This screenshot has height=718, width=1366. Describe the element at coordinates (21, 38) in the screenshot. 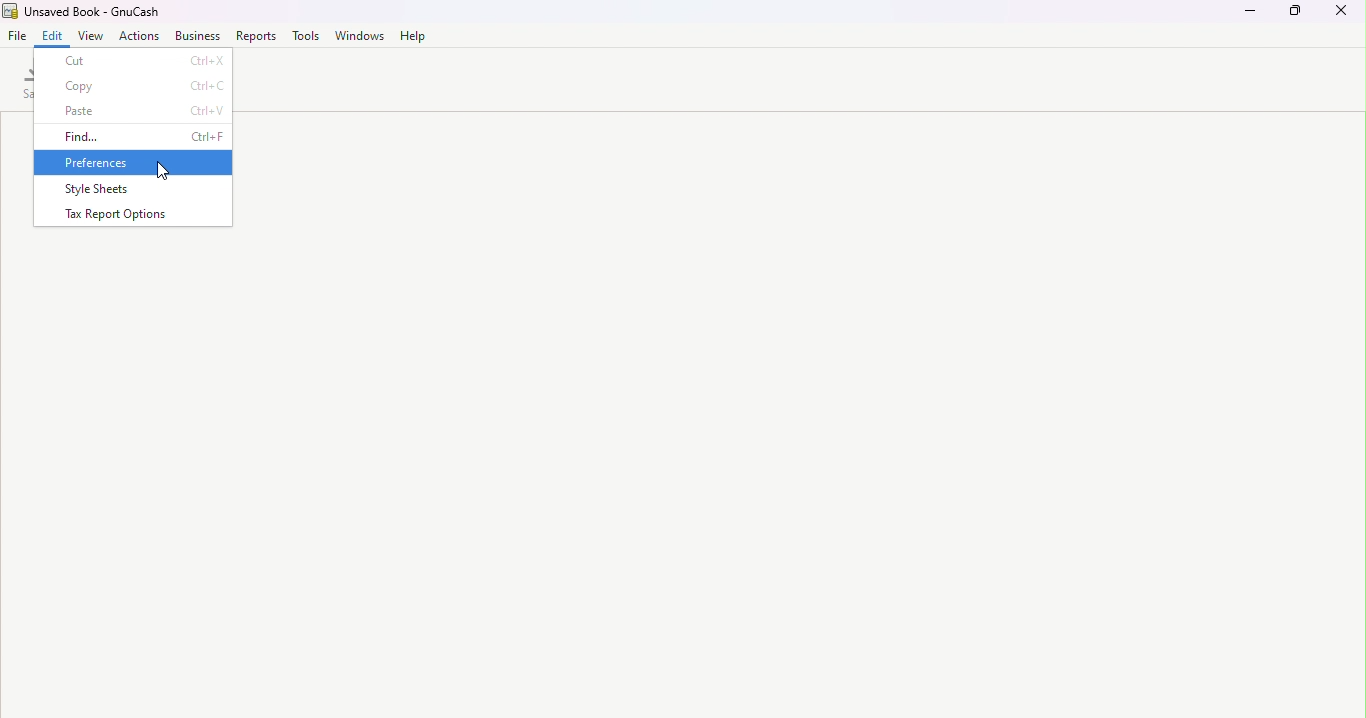

I see `File name` at that location.